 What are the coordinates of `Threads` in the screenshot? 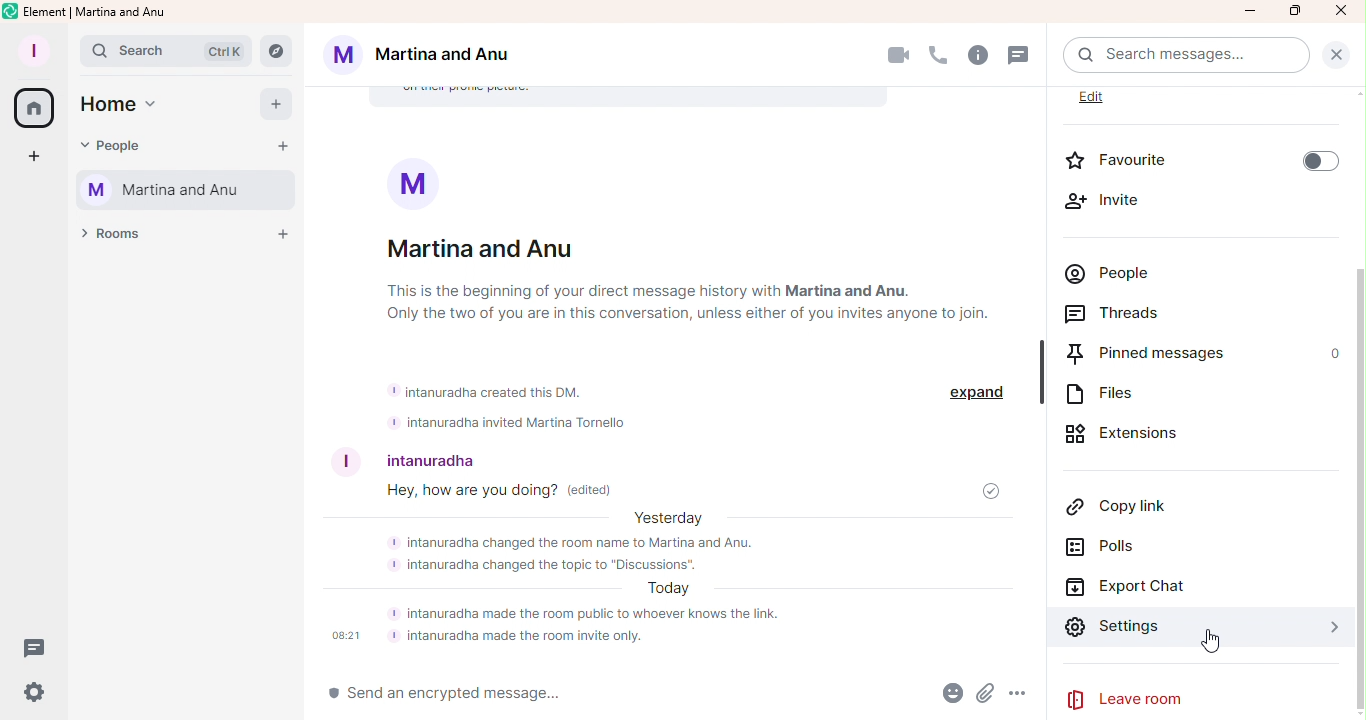 It's located at (1024, 58).